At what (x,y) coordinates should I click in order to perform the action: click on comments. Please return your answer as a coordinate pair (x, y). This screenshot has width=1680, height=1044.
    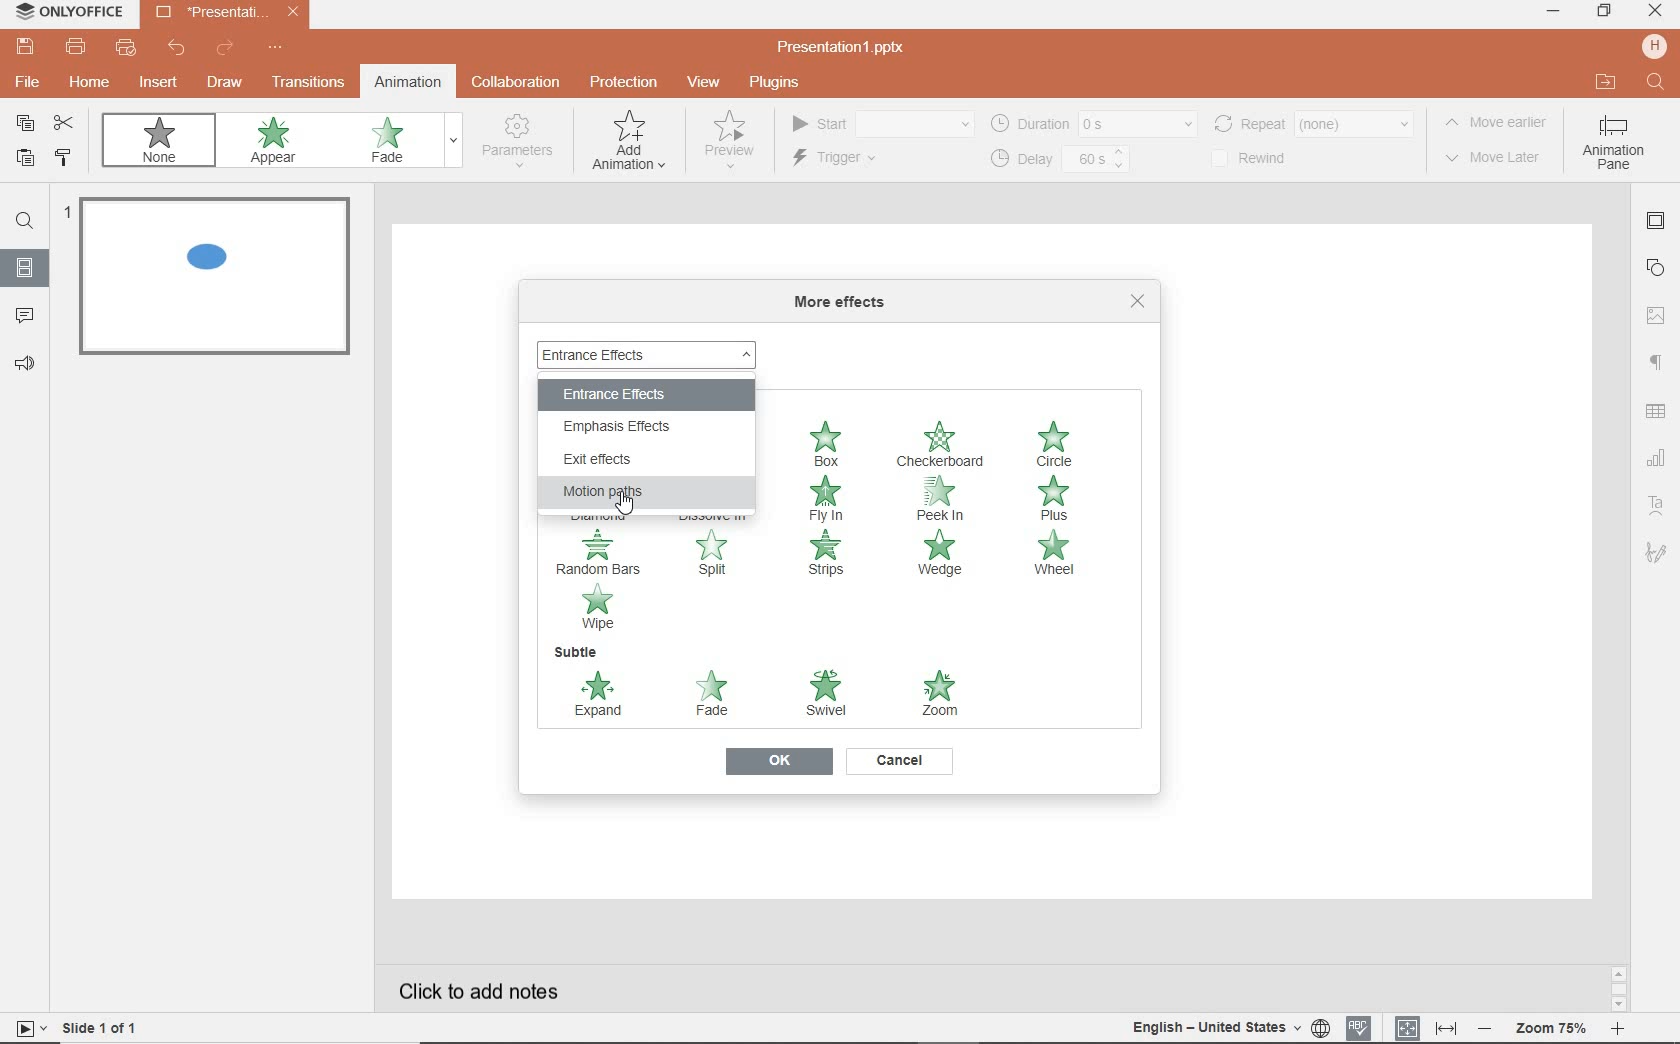
    Looking at the image, I should click on (26, 316).